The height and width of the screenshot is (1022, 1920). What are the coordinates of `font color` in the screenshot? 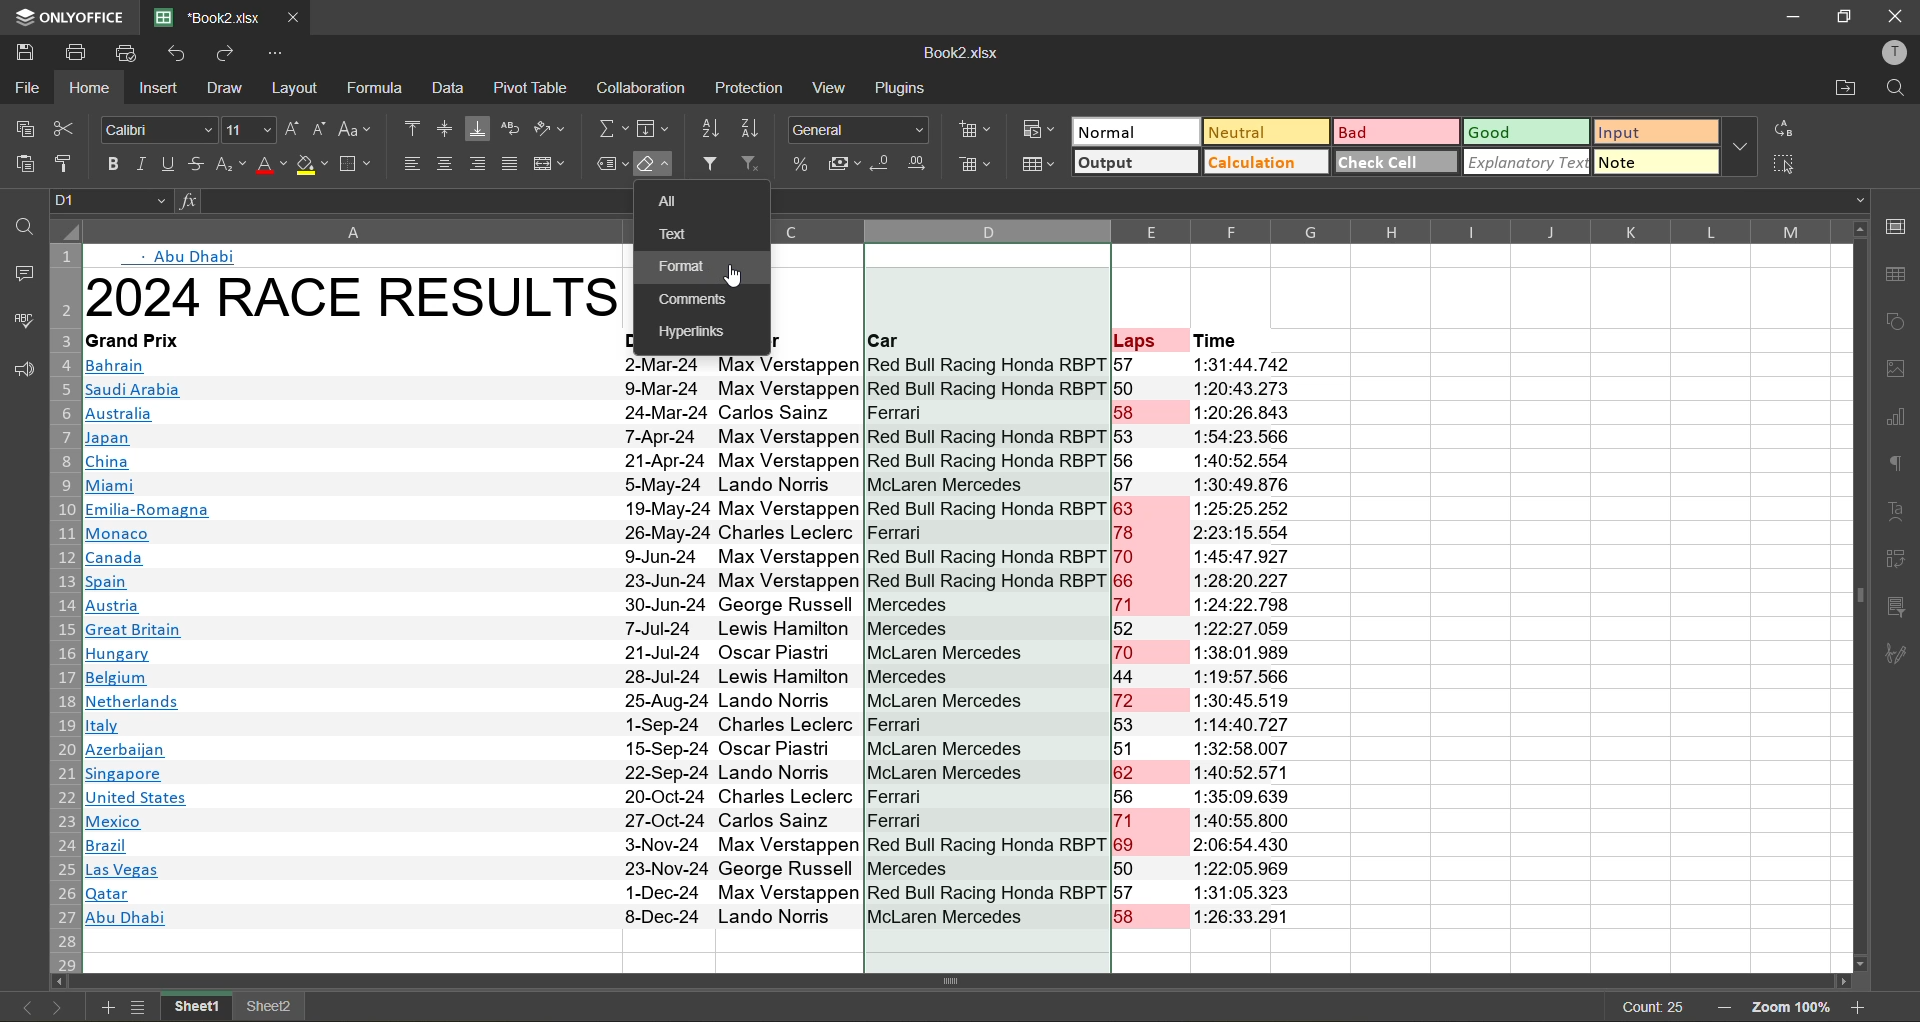 It's located at (270, 165).